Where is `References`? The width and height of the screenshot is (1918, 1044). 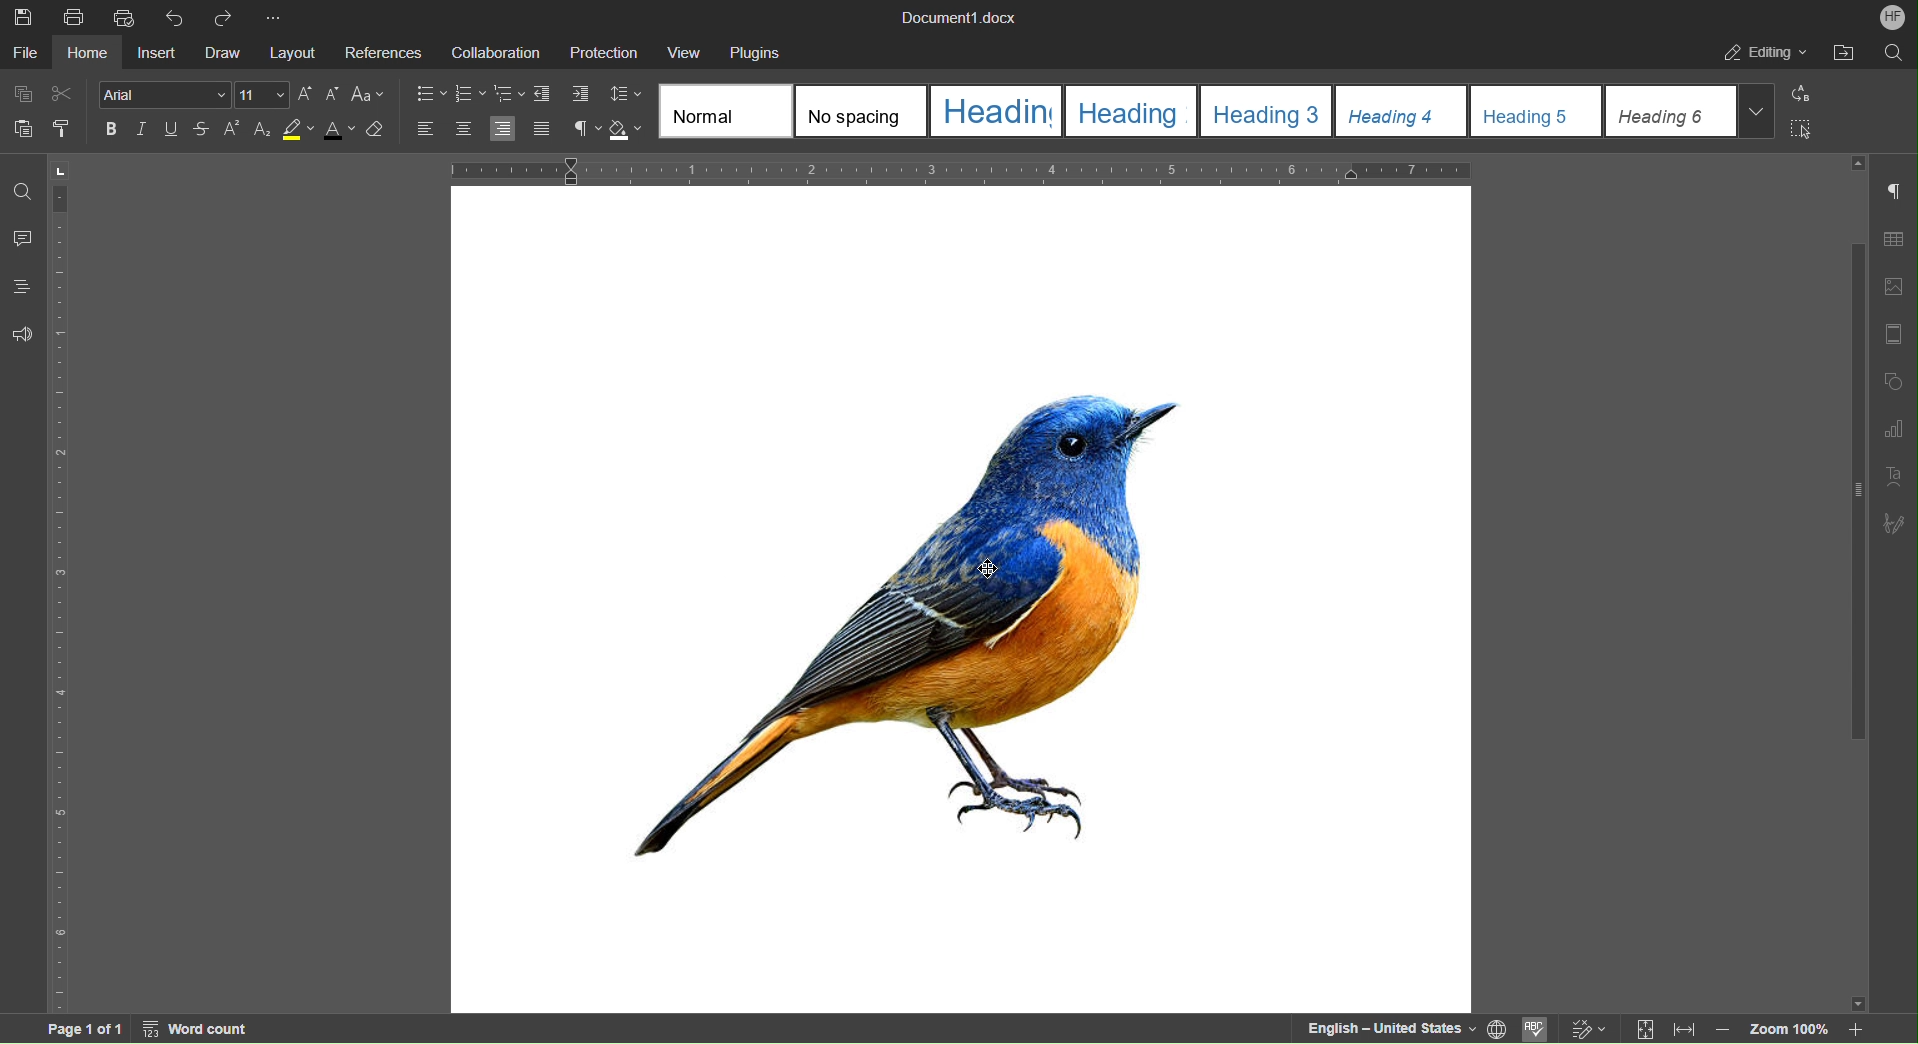
References is located at coordinates (381, 55).